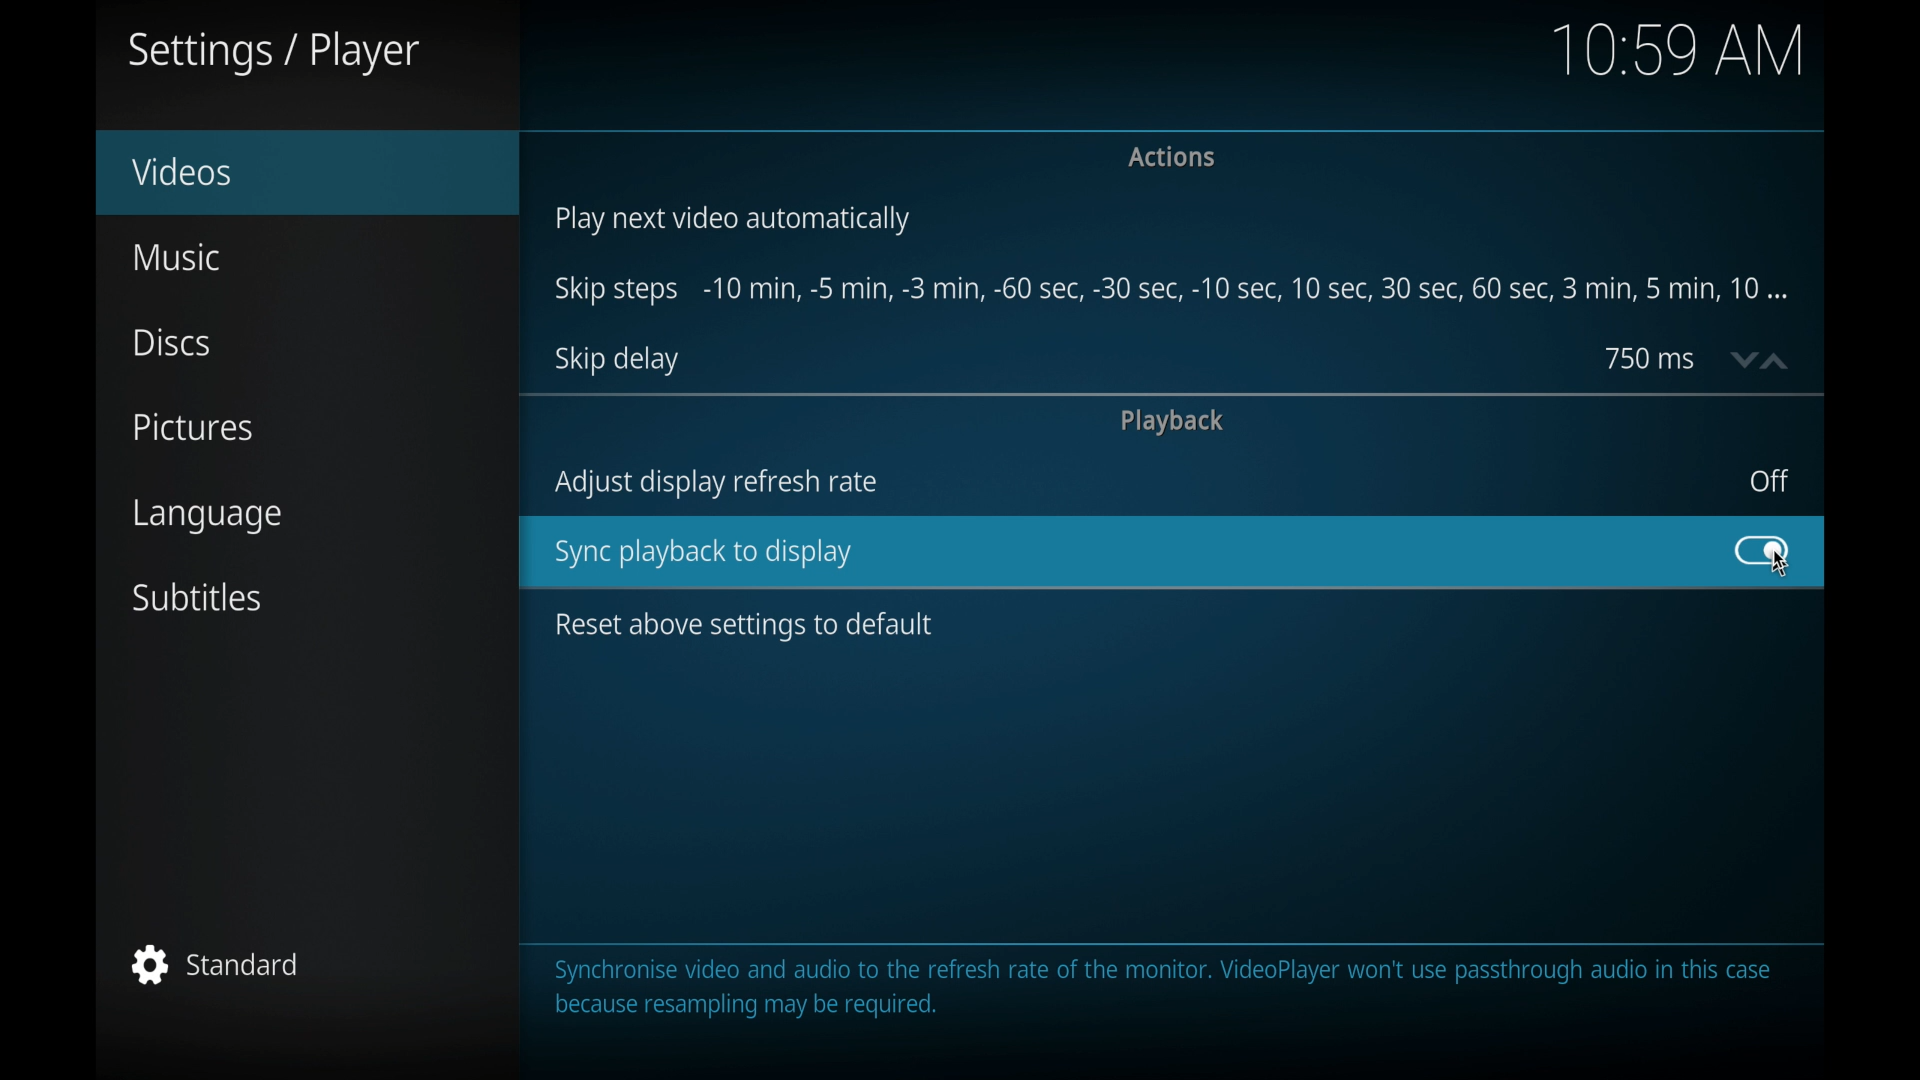 The width and height of the screenshot is (1920, 1080). I want to click on discs, so click(175, 343).